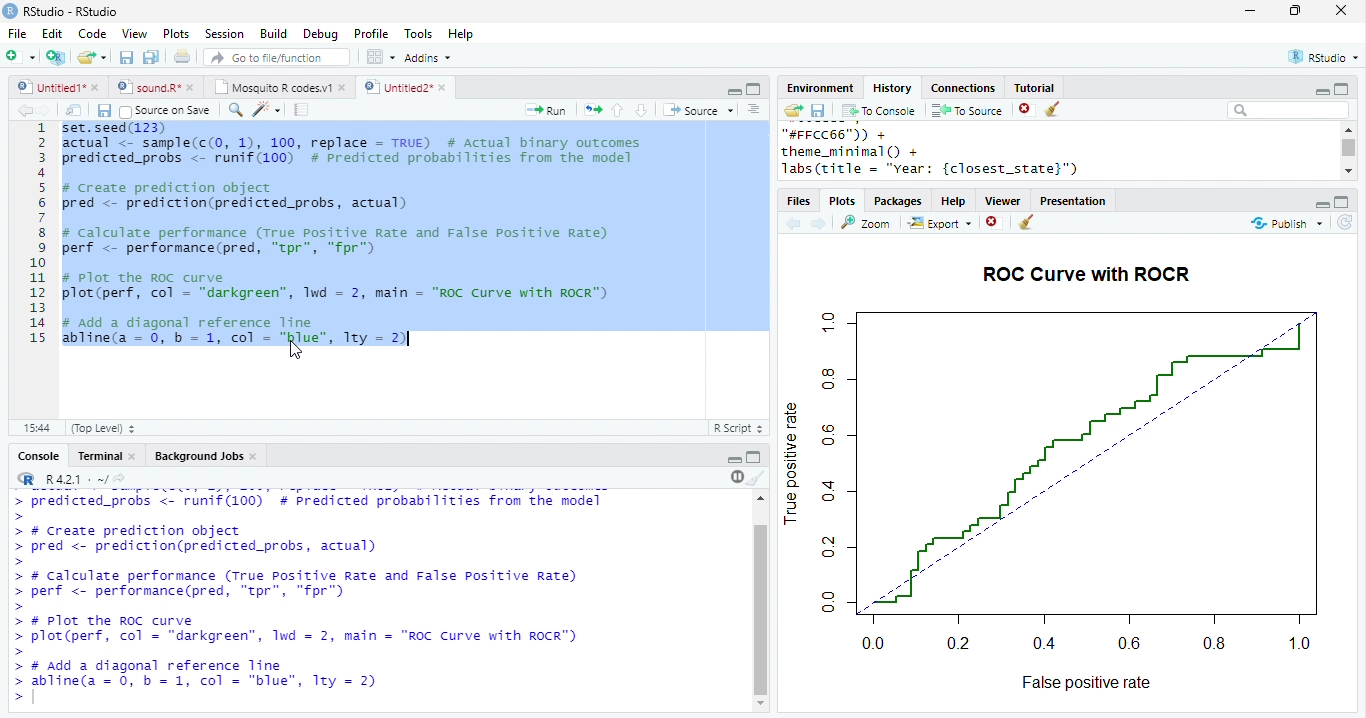 This screenshot has width=1366, height=718. Describe the element at coordinates (753, 89) in the screenshot. I see `maximize` at that location.